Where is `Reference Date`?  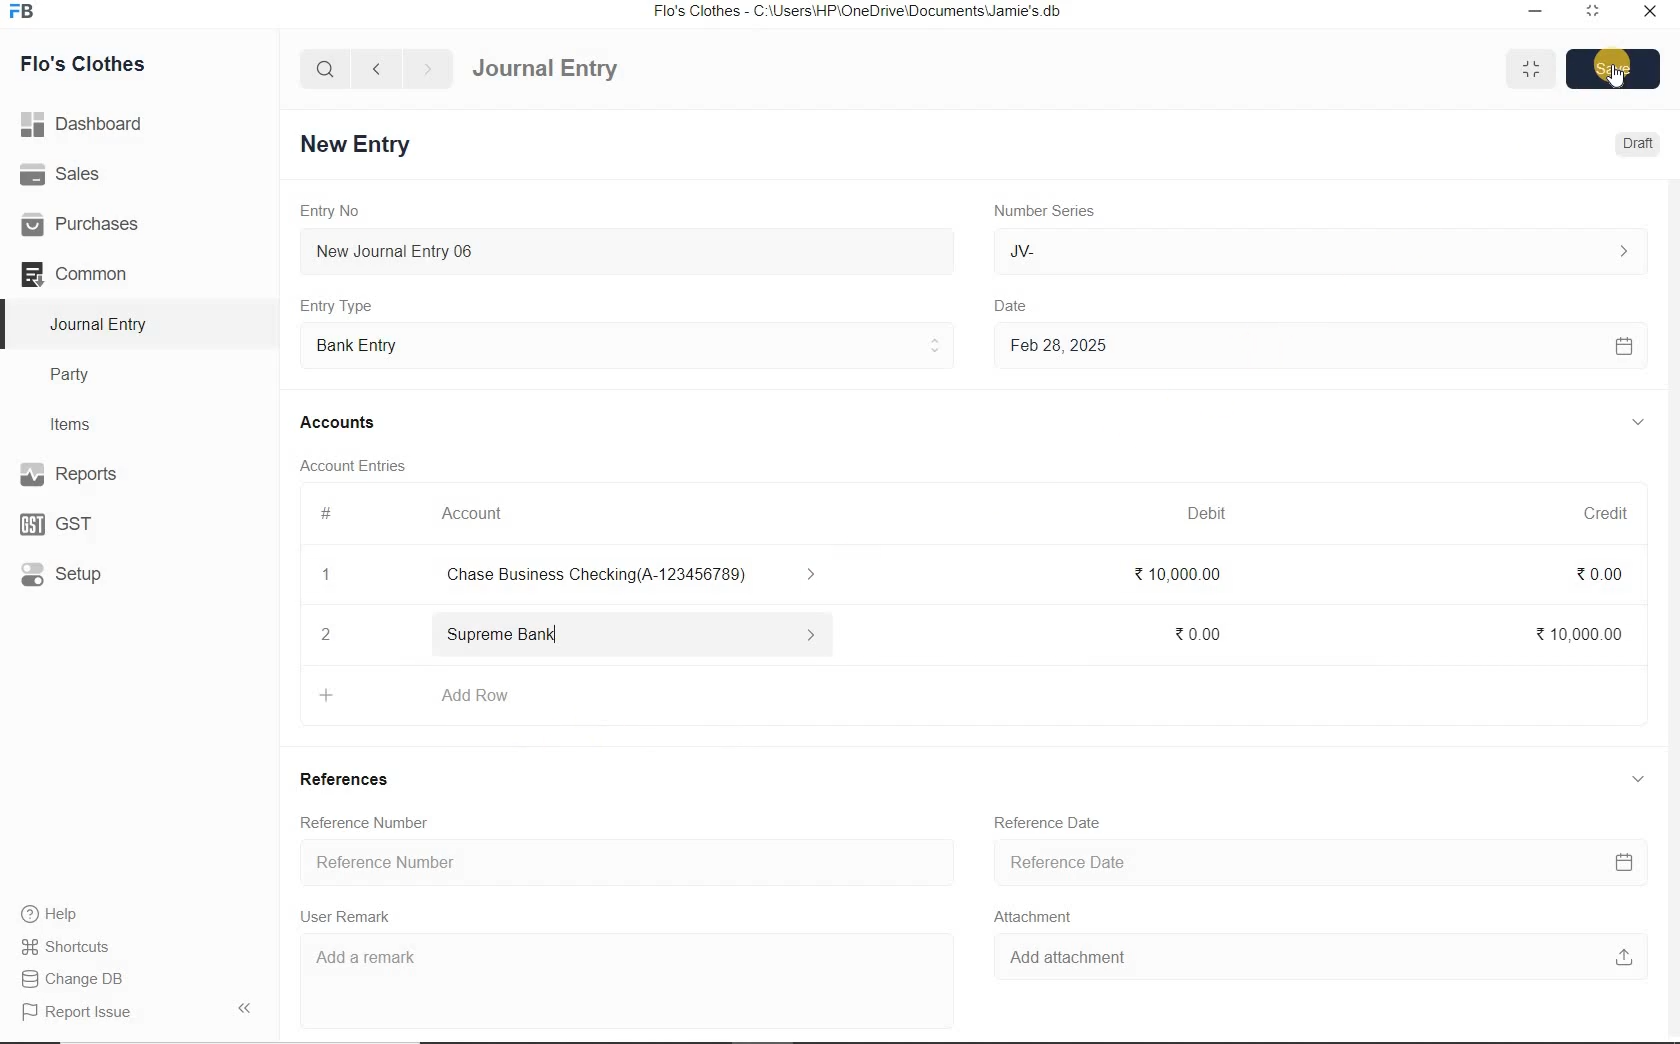 Reference Date is located at coordinates (1057, 829).